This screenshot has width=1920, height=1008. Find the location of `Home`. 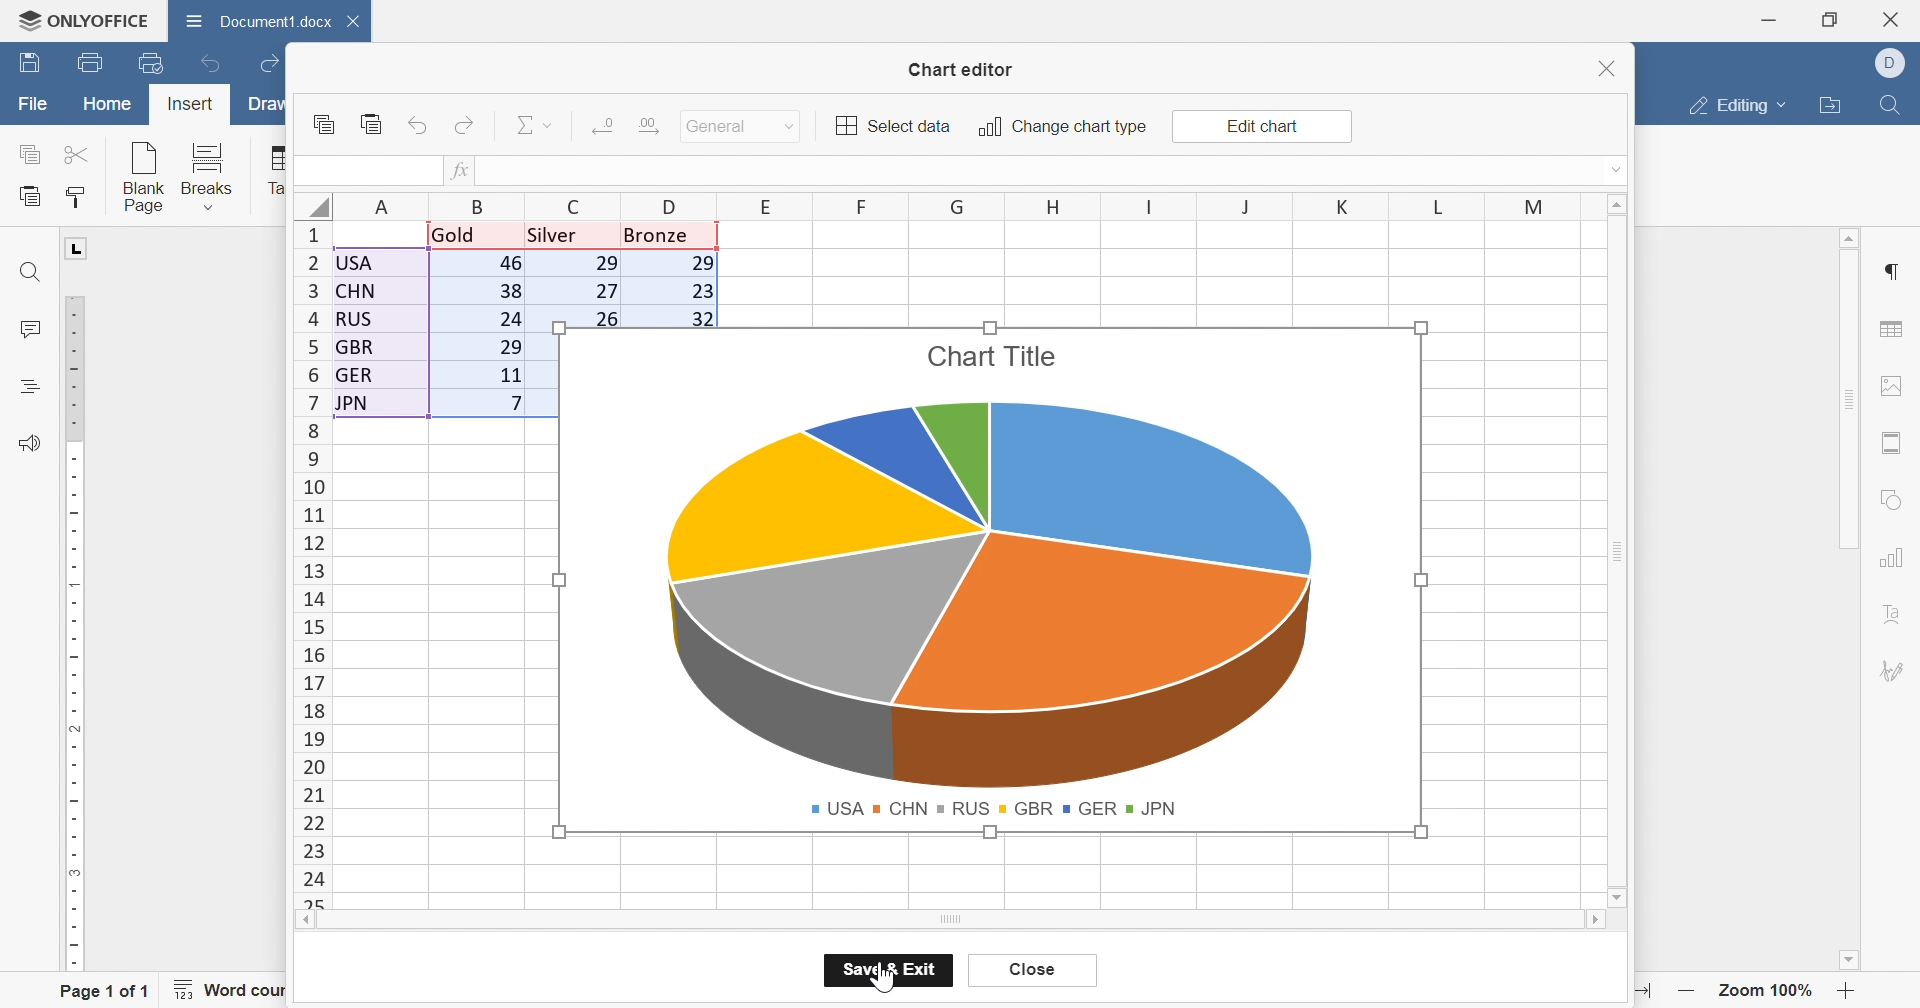

Home is located at coordinates (106, 106).